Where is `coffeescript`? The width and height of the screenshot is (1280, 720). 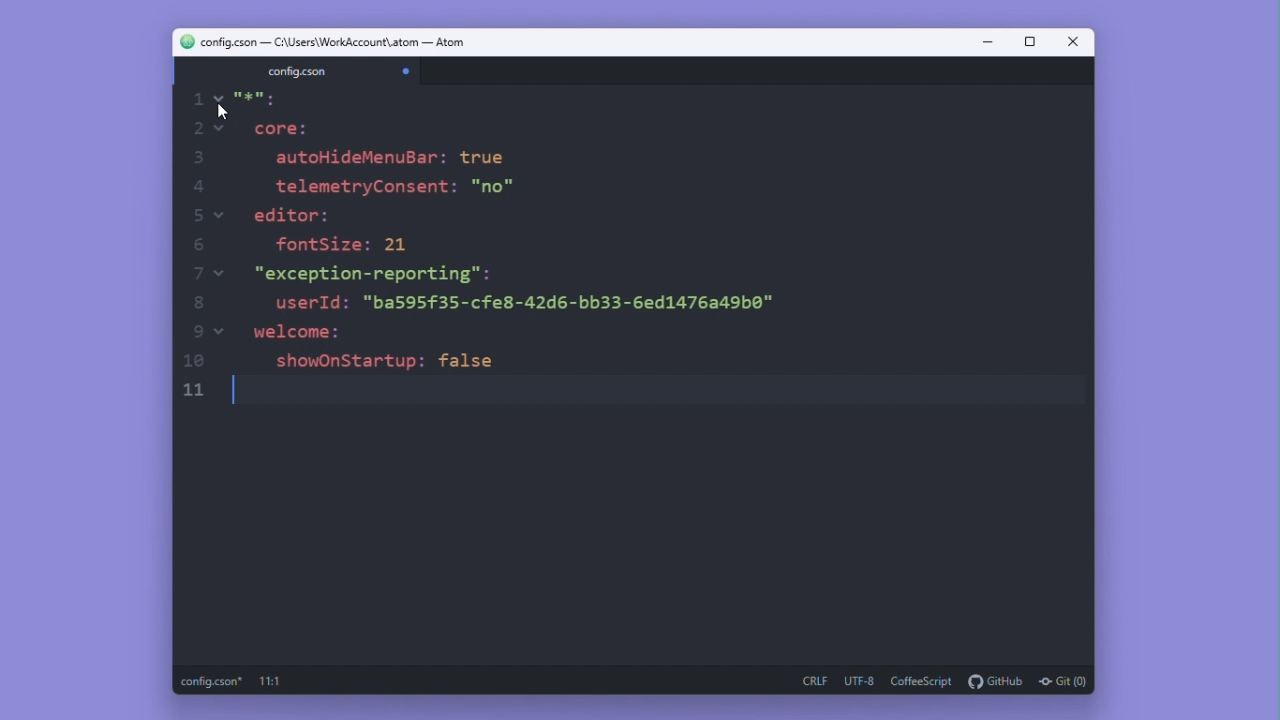 coffeescript is located at coordinates (924, 682).